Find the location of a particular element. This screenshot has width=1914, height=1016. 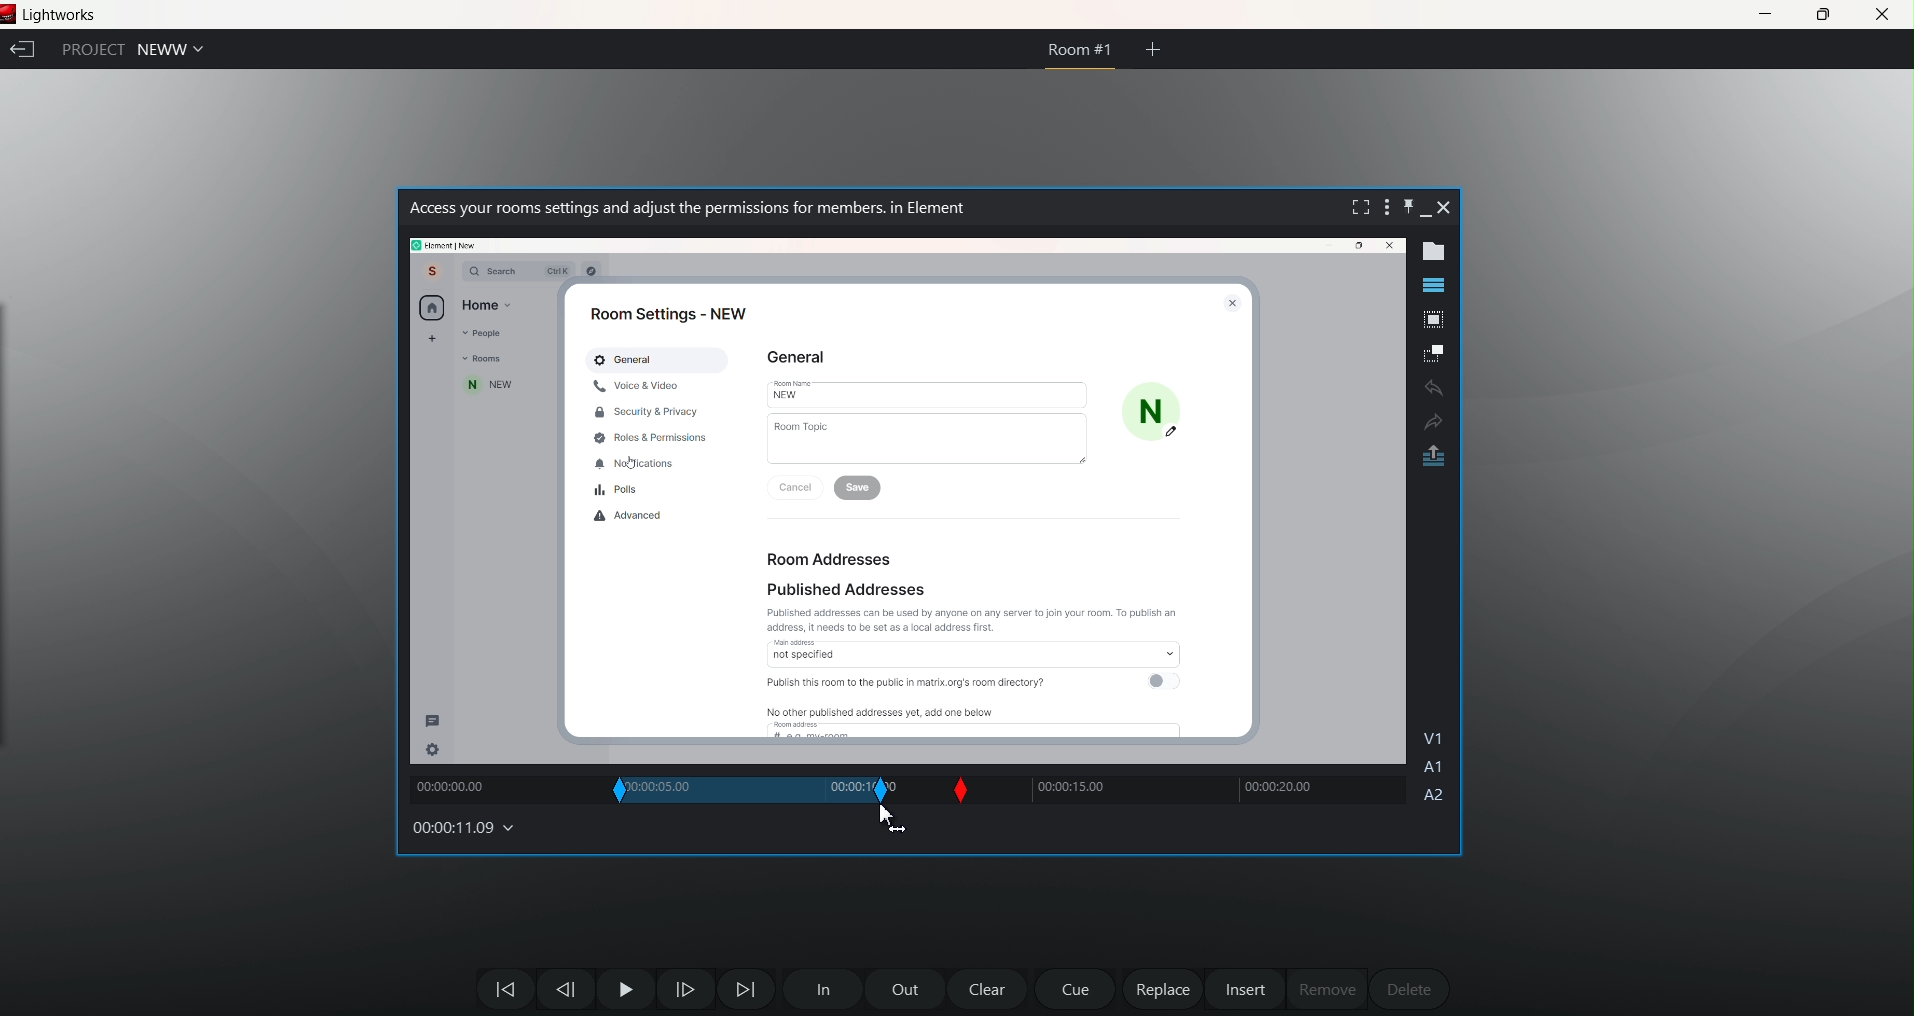

remove is located at coordinates (1324, 987).